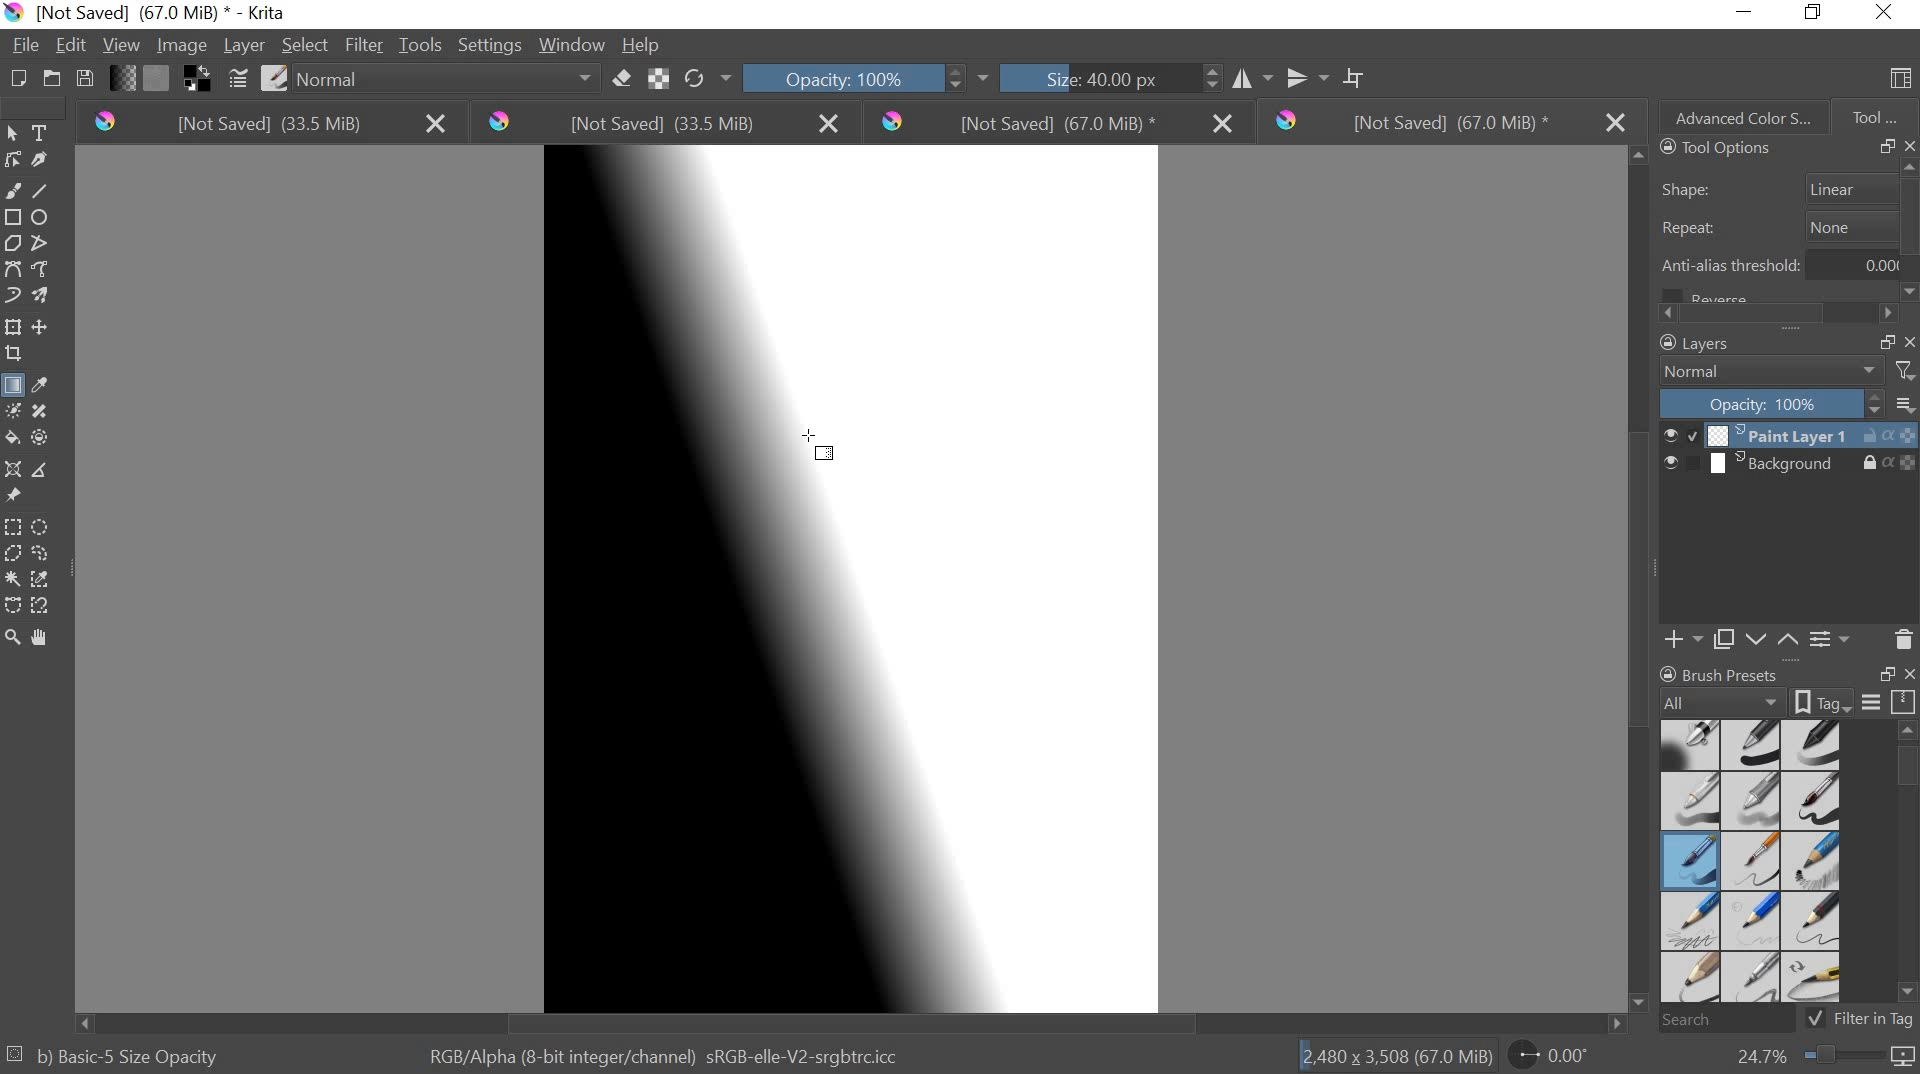 Image resolution: width=1920 pixels, height=1074 pixels. Describe the element at coordinates (1781, 271) in the screenshot. I see `anti-alias threshold 0.00` at that location.